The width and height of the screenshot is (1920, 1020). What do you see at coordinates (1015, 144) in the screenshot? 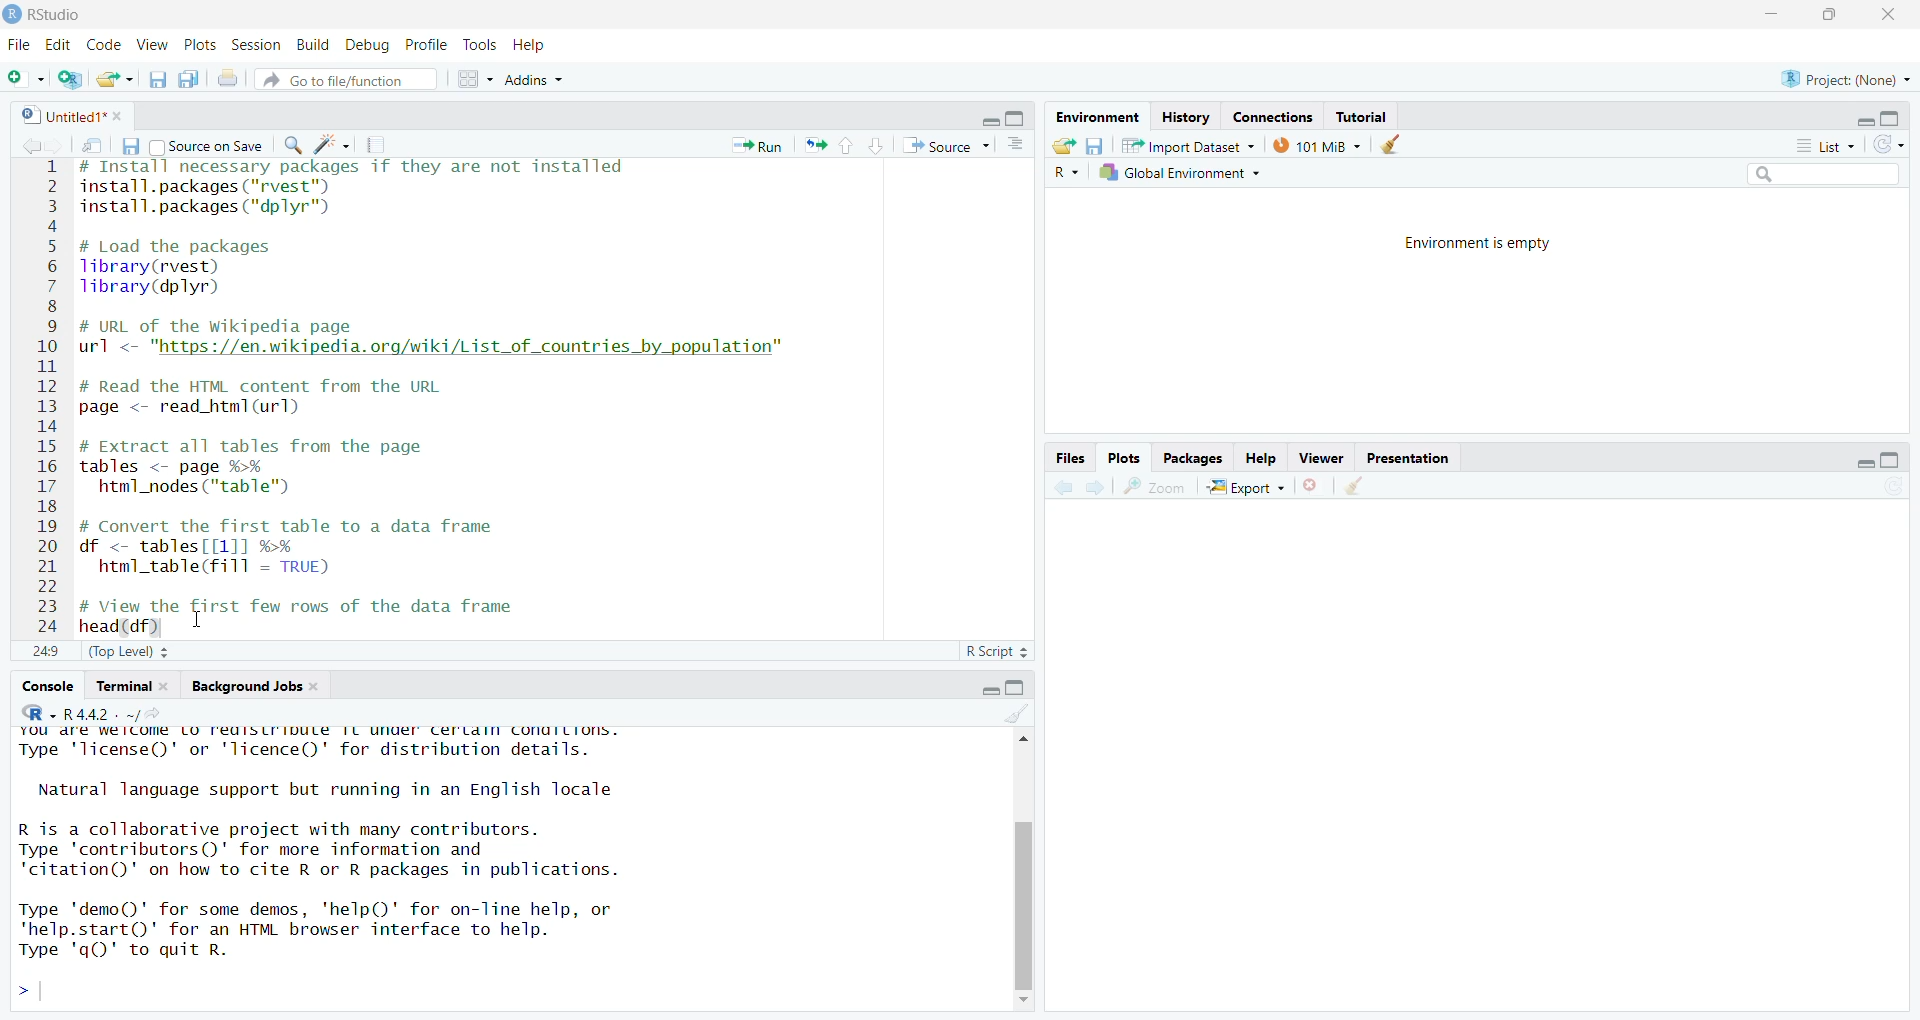
I see `options` at bounding box center [1015, 144].